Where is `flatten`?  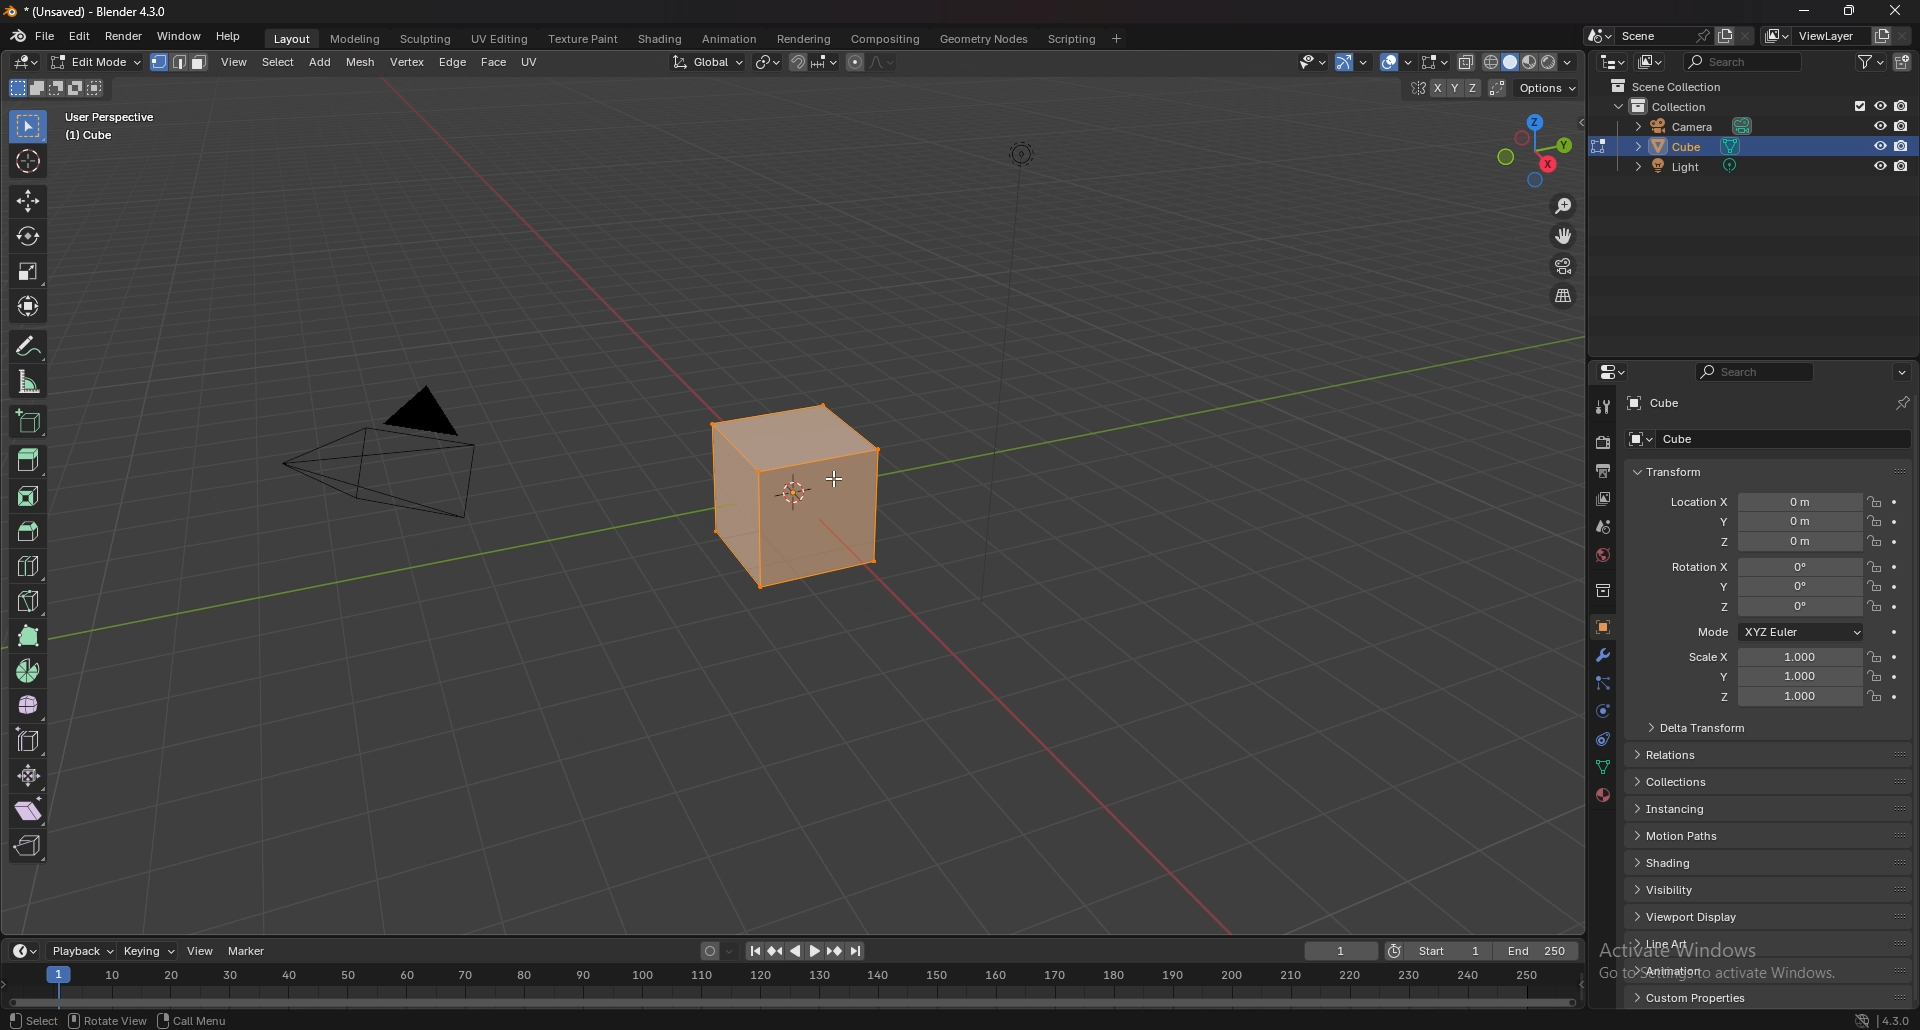
flatten is located at coordinates (29, 775).